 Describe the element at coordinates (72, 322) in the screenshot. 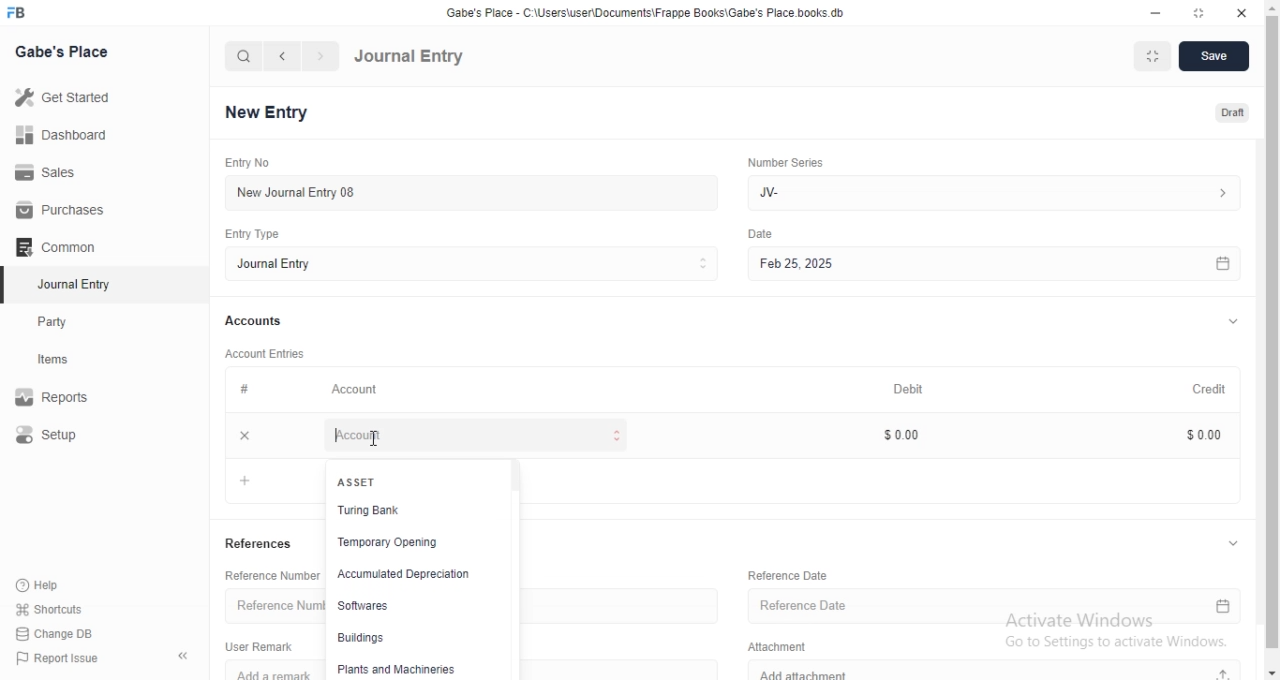

I see `Party` at that location.